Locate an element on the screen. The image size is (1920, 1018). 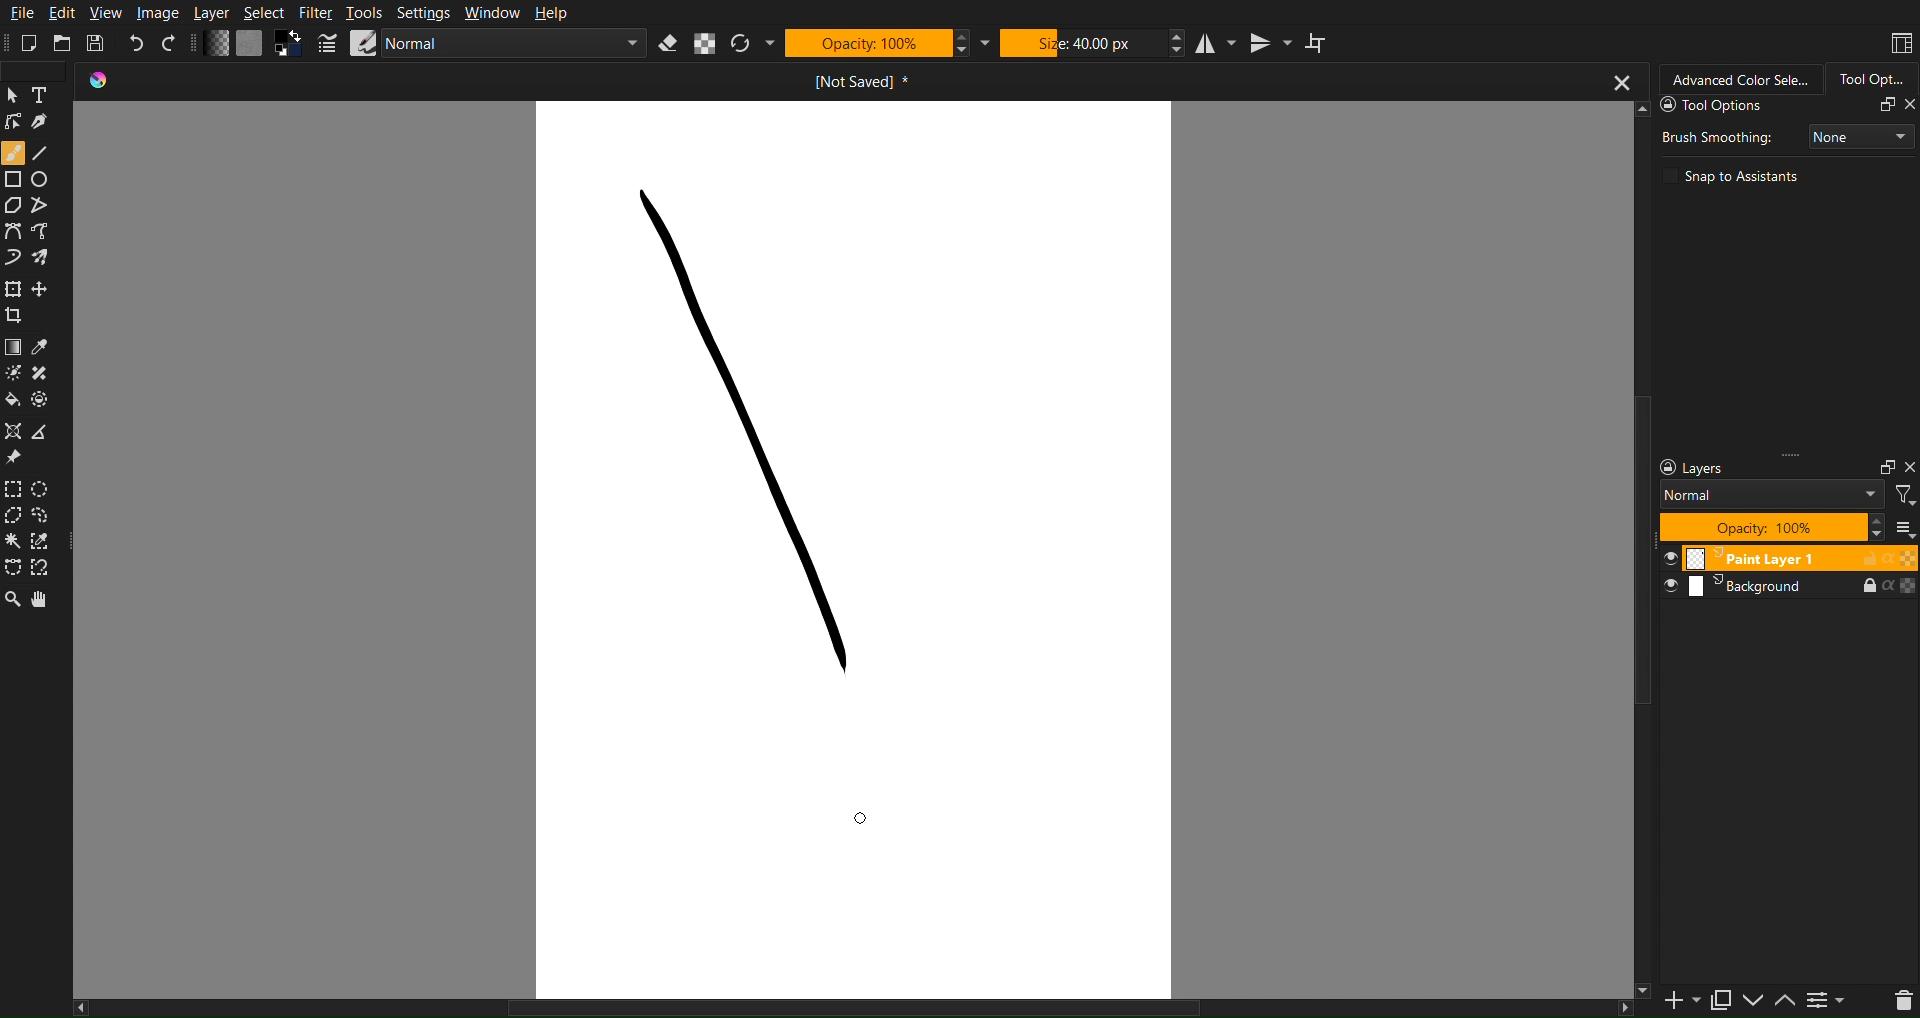
Scrollbar is located at coordinates (1637, 551).